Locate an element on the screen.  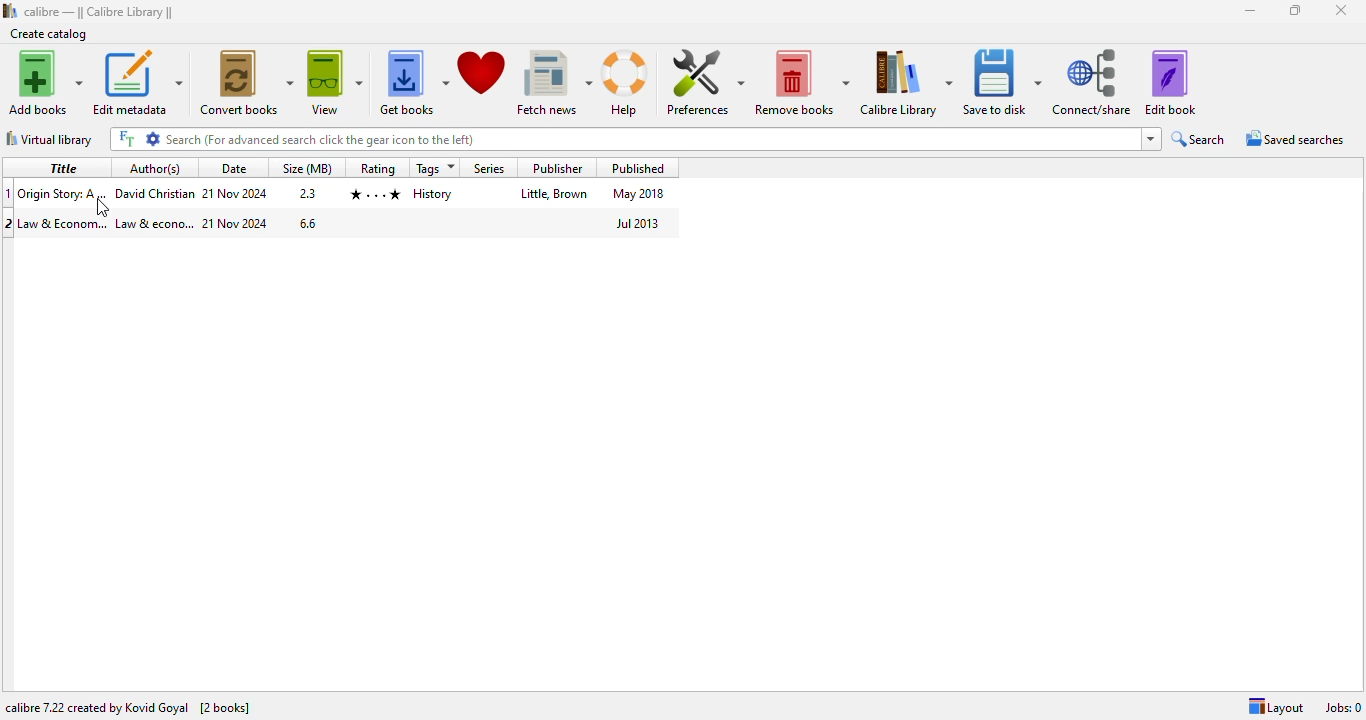
date is located at coordinates (237, 223).